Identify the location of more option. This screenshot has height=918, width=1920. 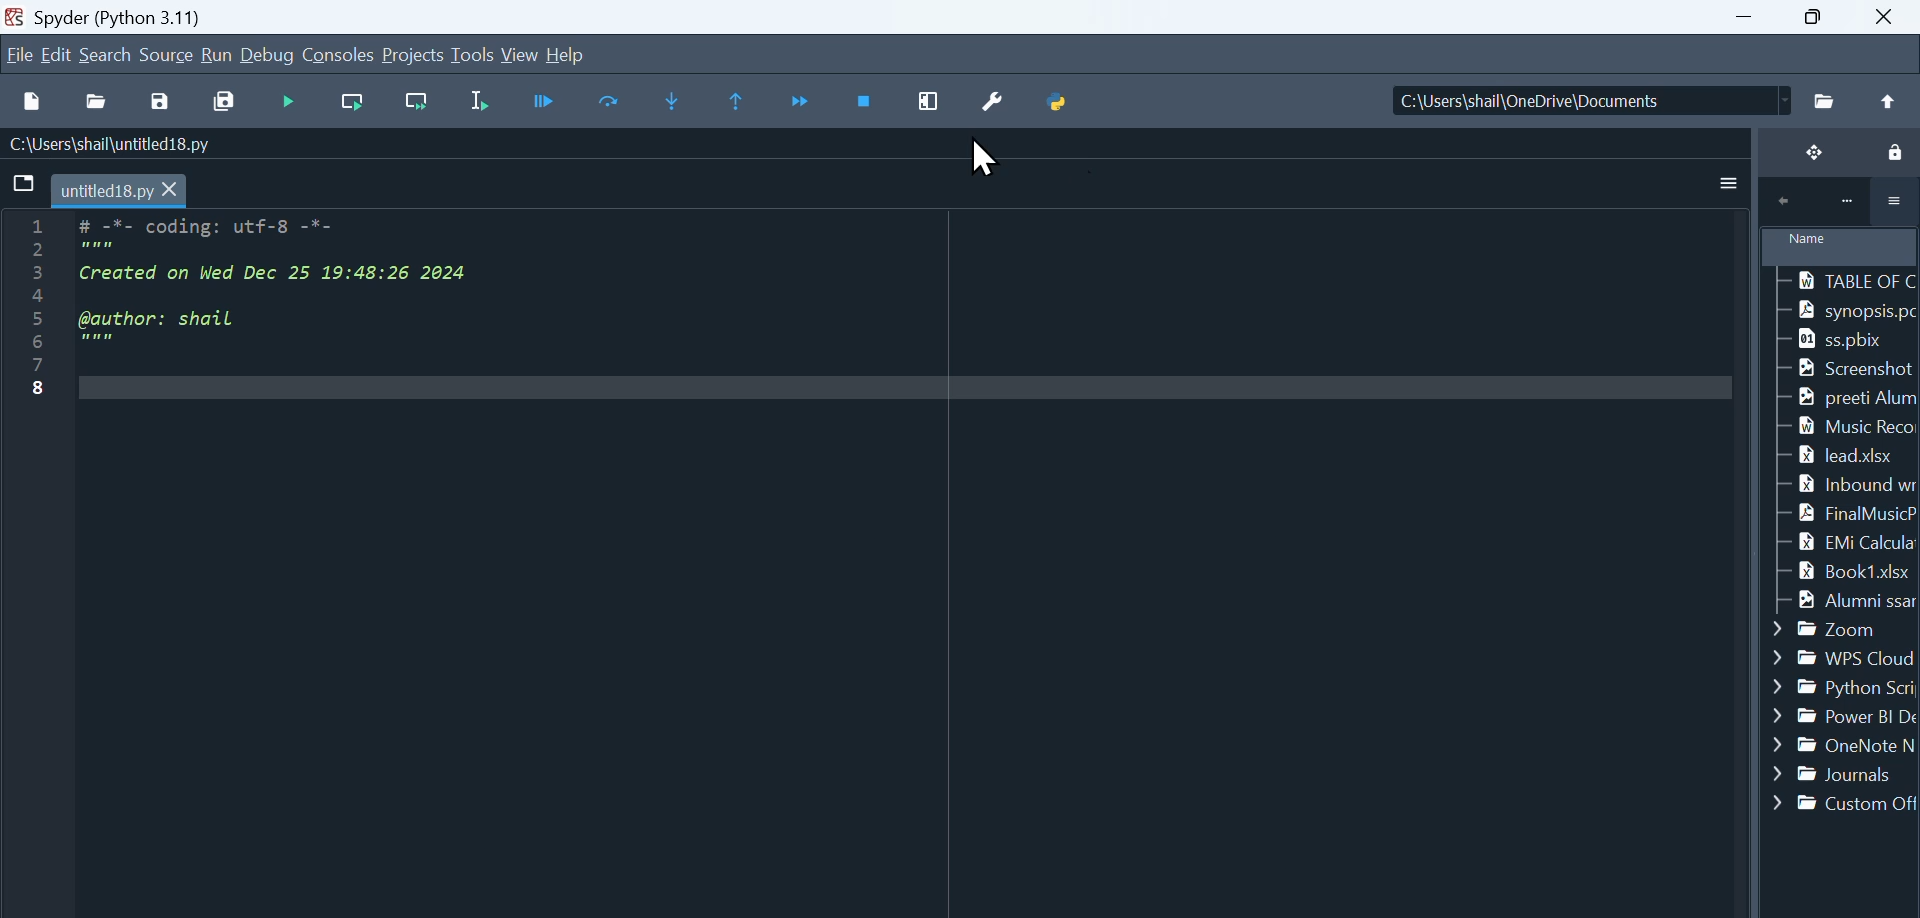
(1720, 188).